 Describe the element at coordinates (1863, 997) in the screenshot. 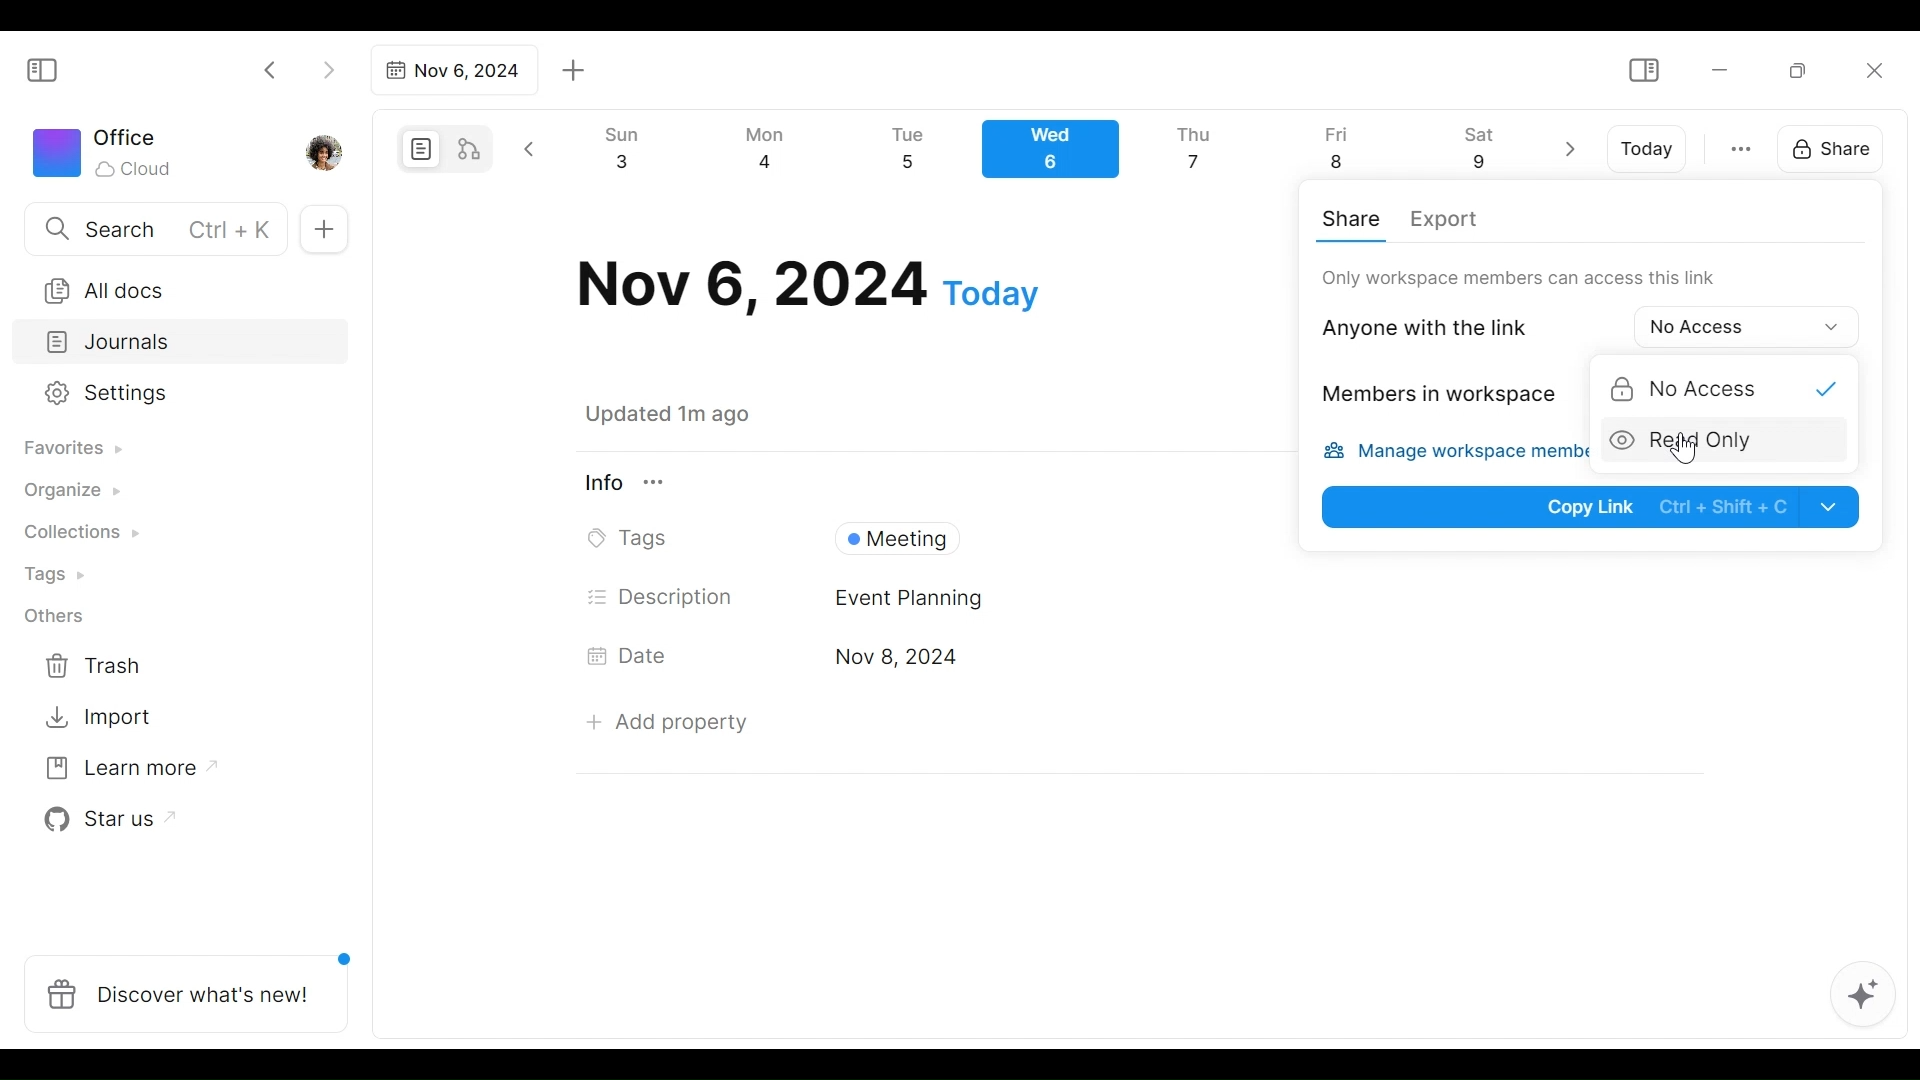

I see `AFFiNE AI` at that location.